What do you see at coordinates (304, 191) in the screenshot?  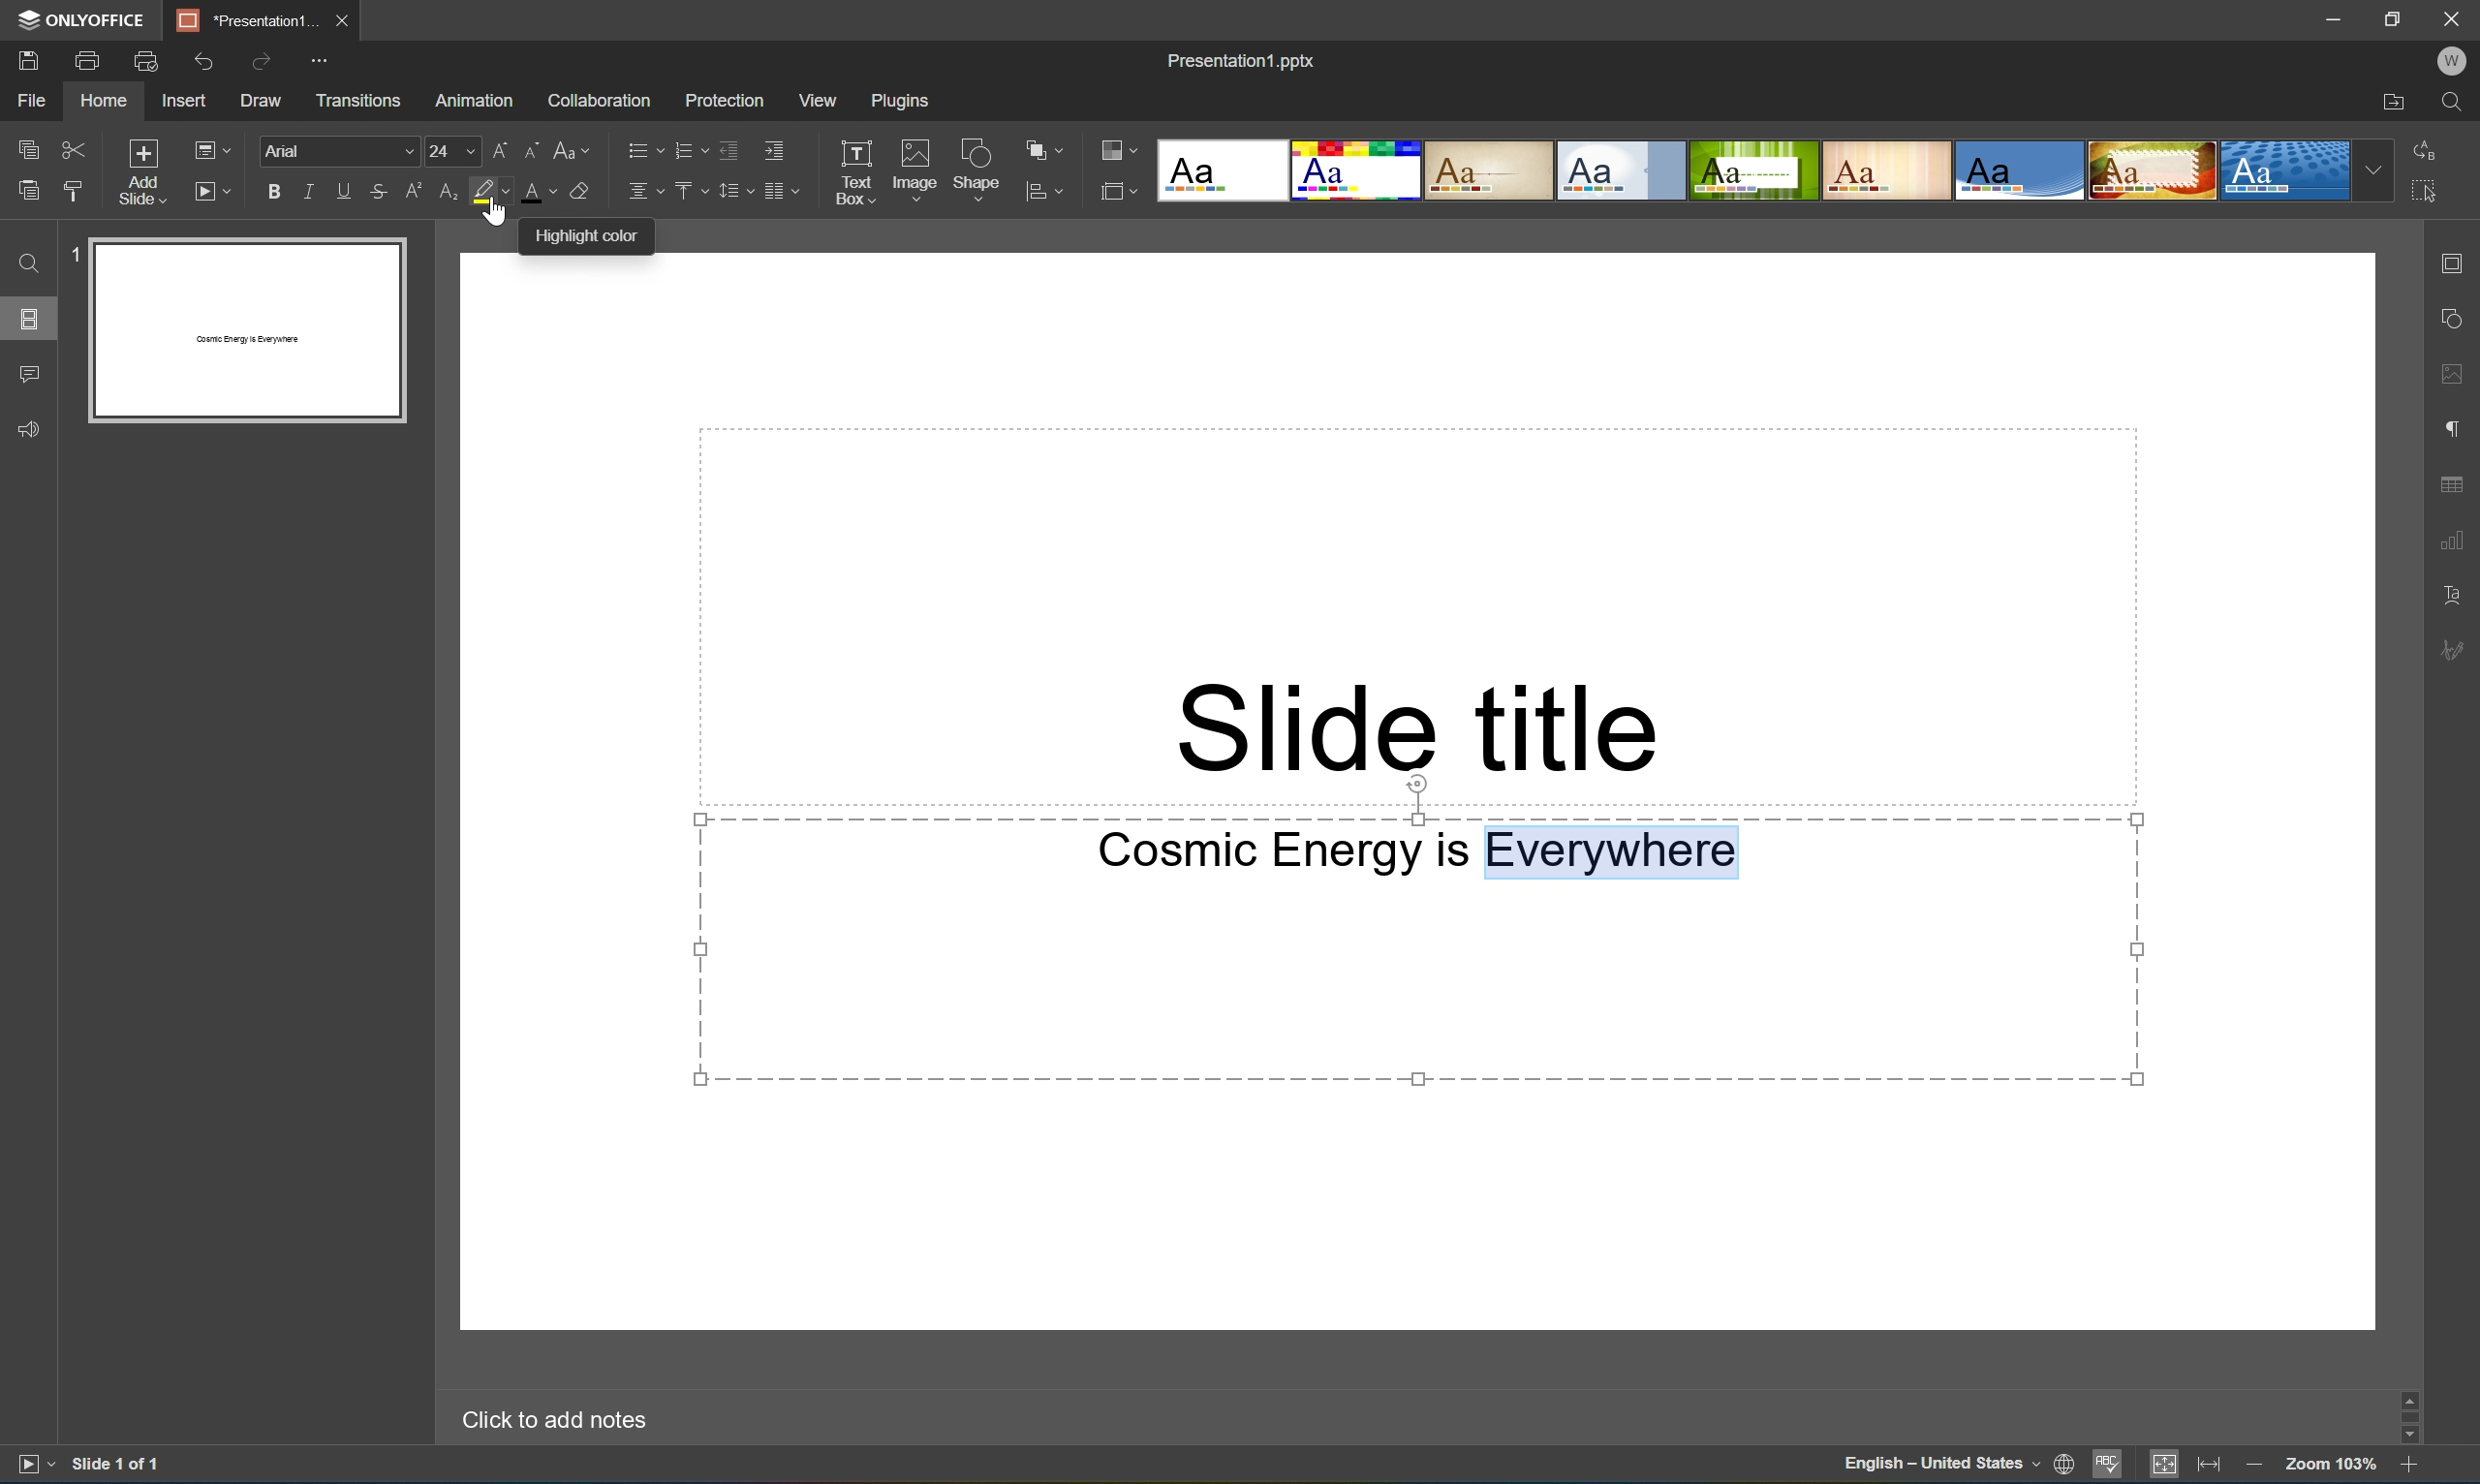 I see `Italic` at bounding box center [304, 191].